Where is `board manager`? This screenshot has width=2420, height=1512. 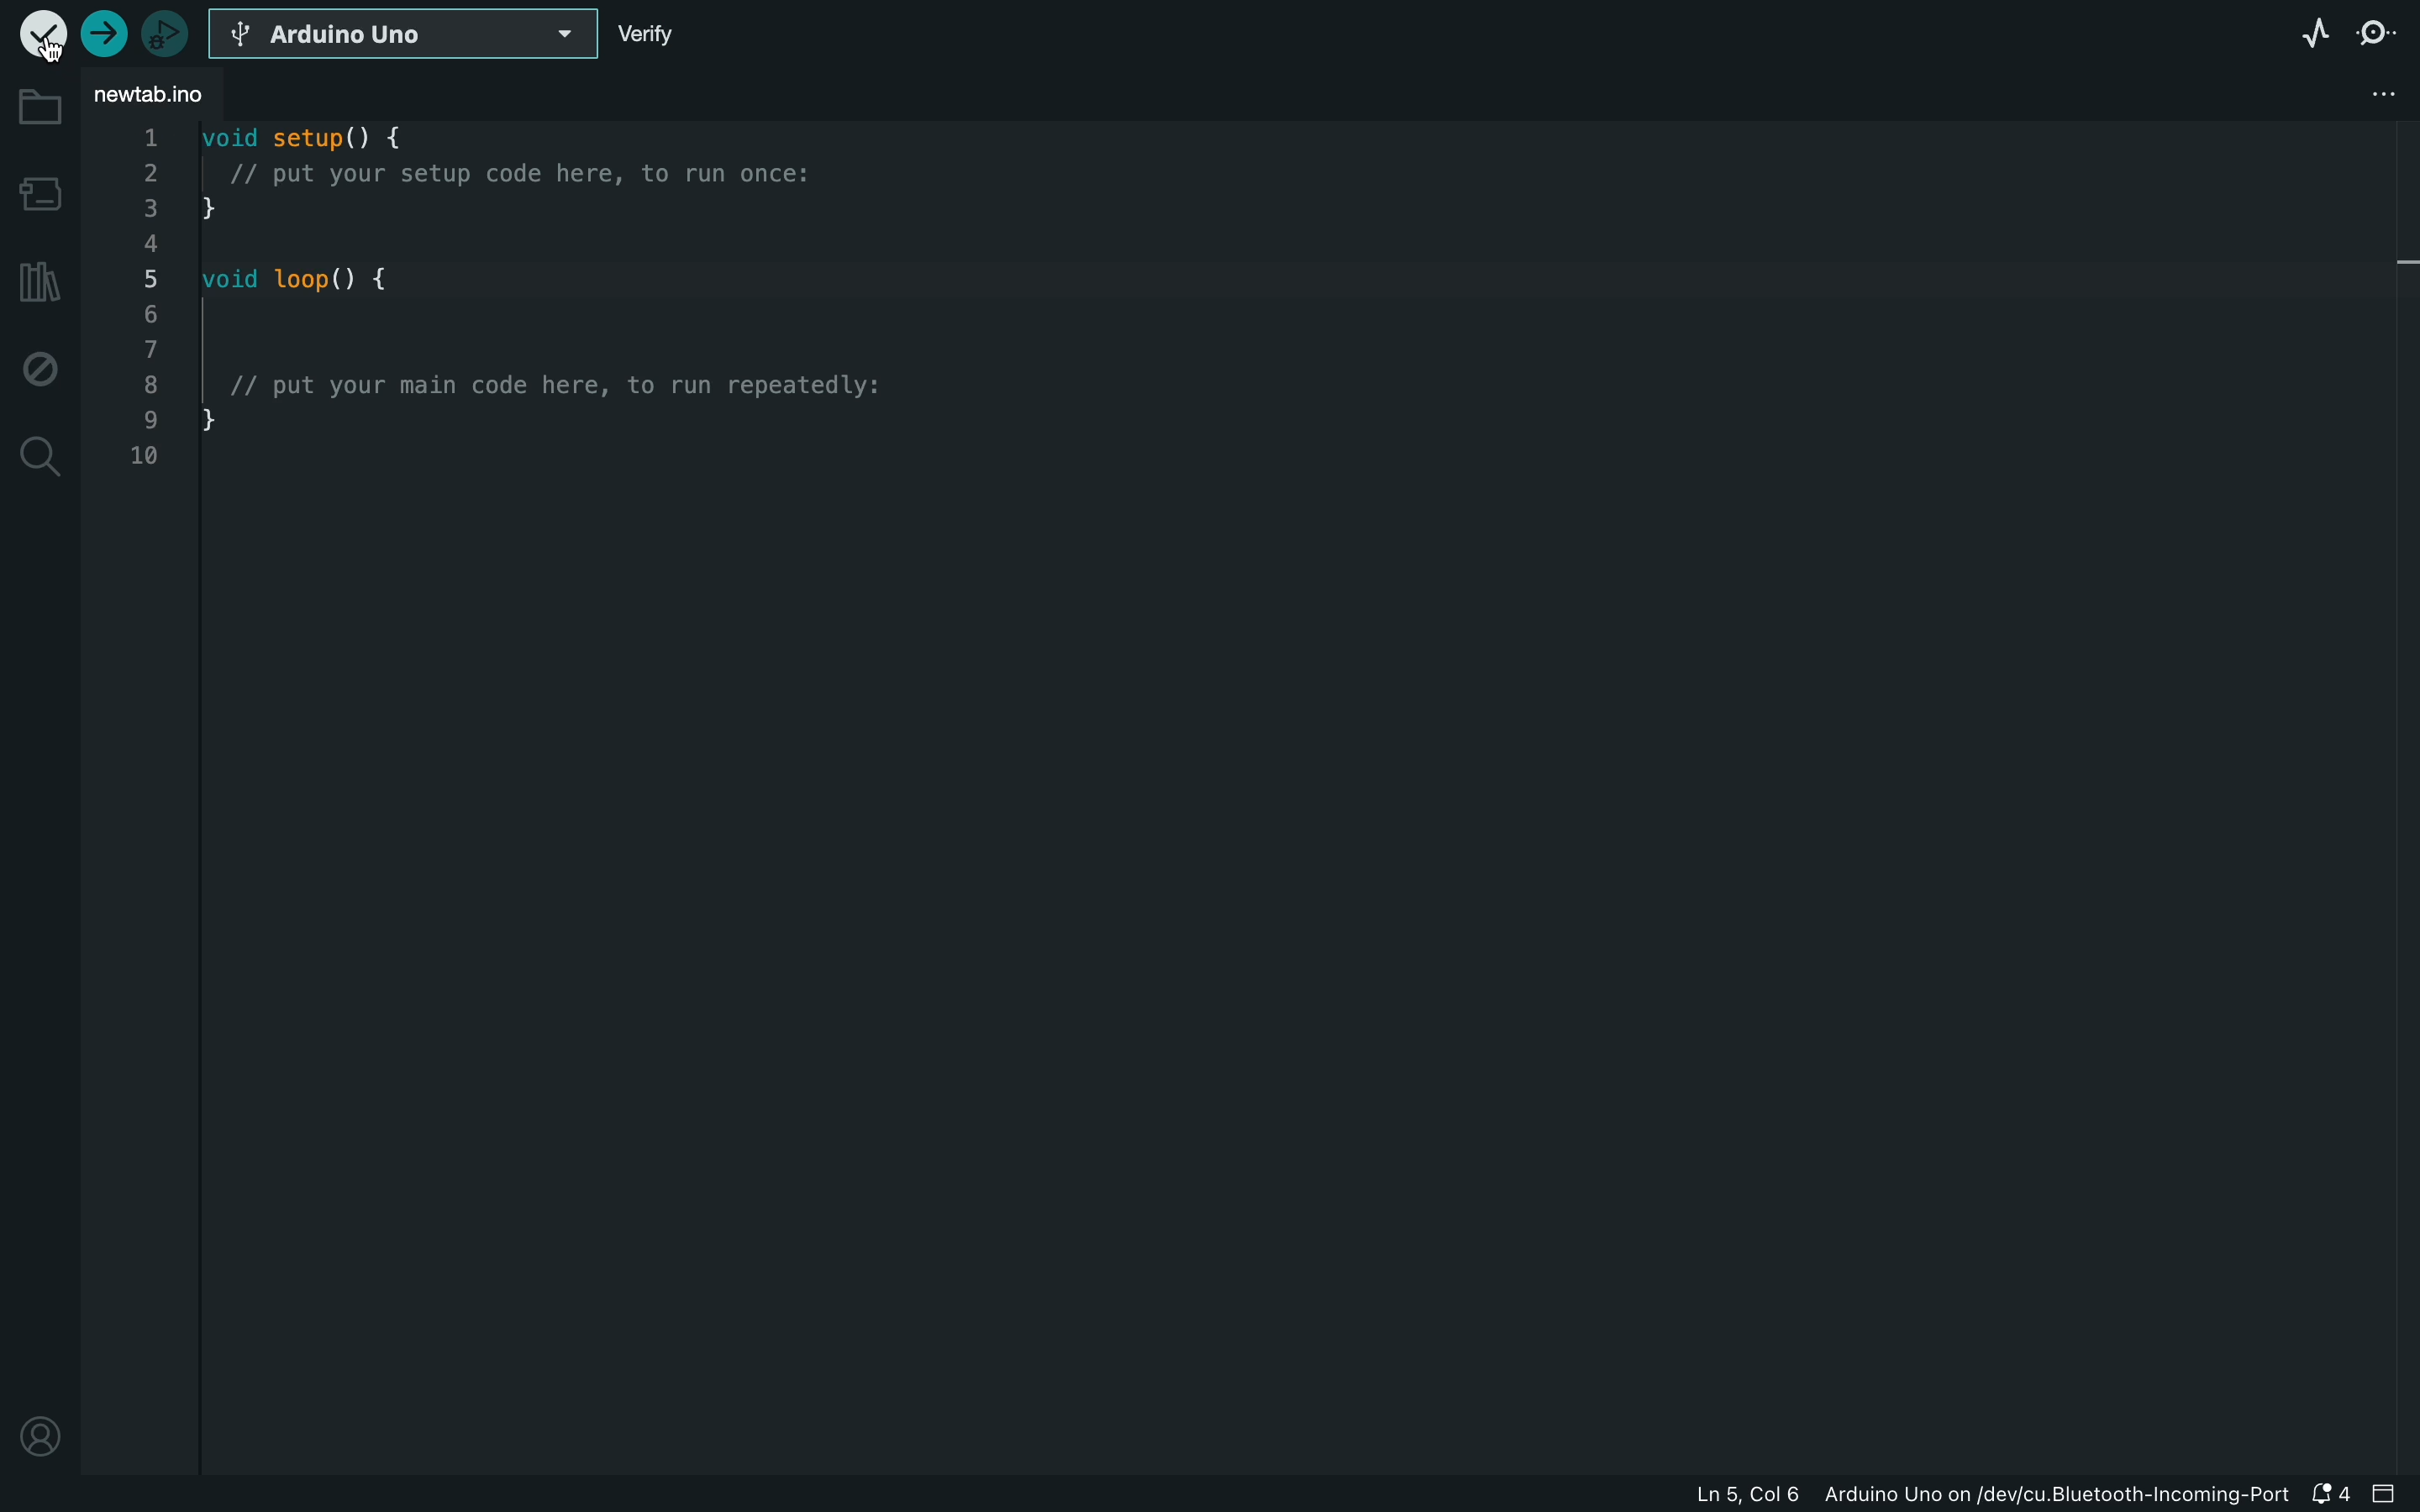
board manager is located at coordinates (38, 189).